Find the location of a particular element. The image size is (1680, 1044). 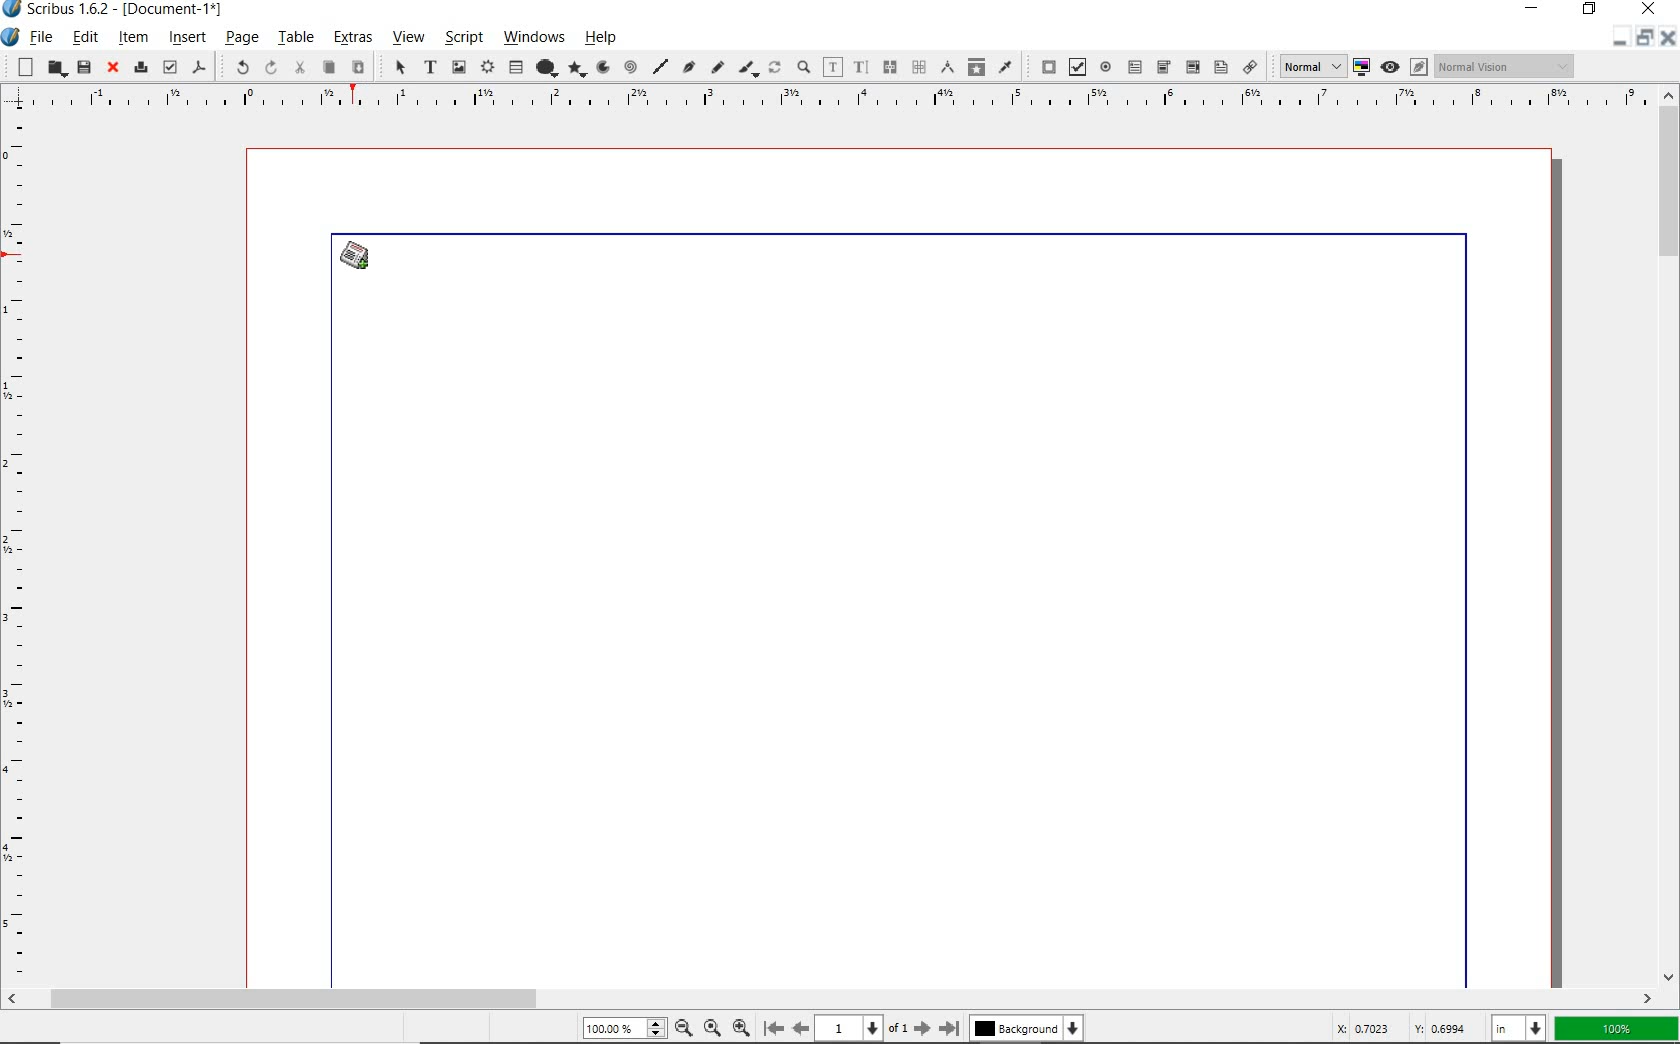

line is located at coordinates (659, 68).